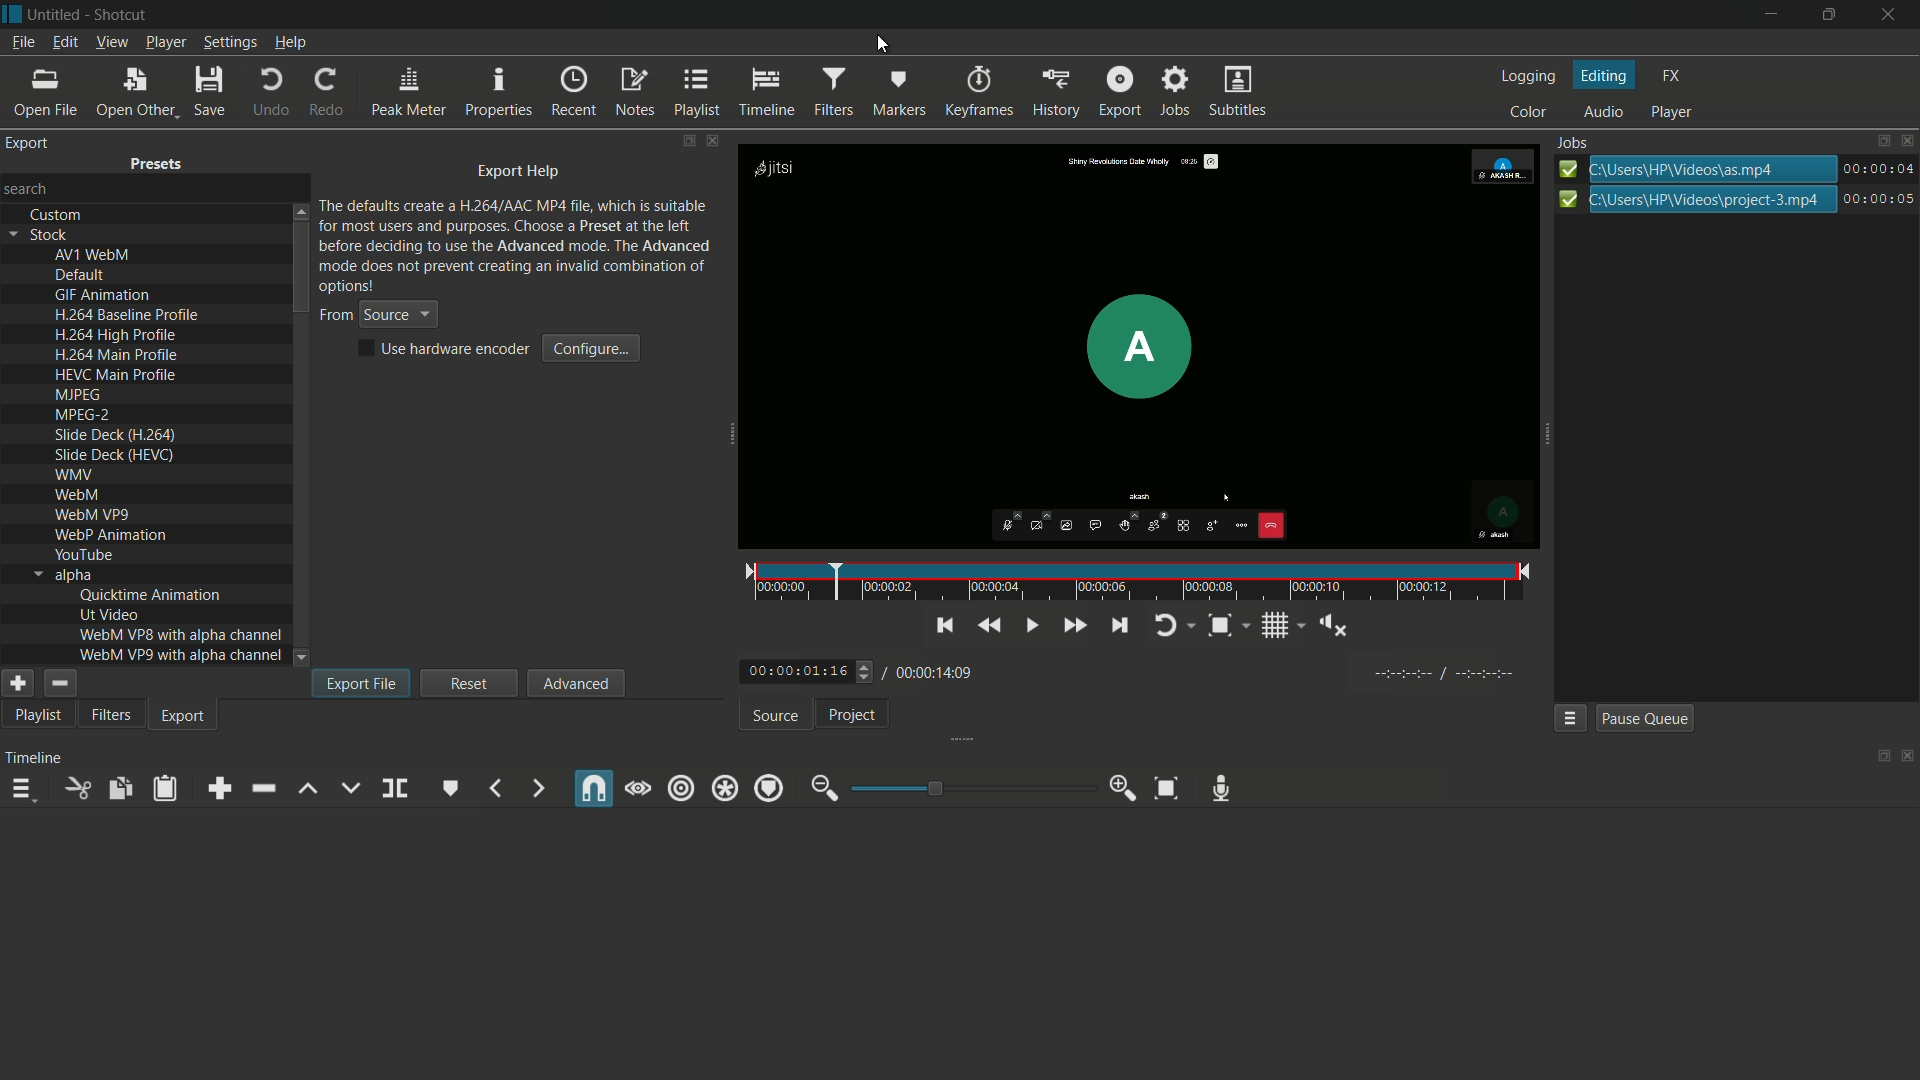 This screenshot has height=1080, width=1920. I want to click on app icon, so click(12, 12).